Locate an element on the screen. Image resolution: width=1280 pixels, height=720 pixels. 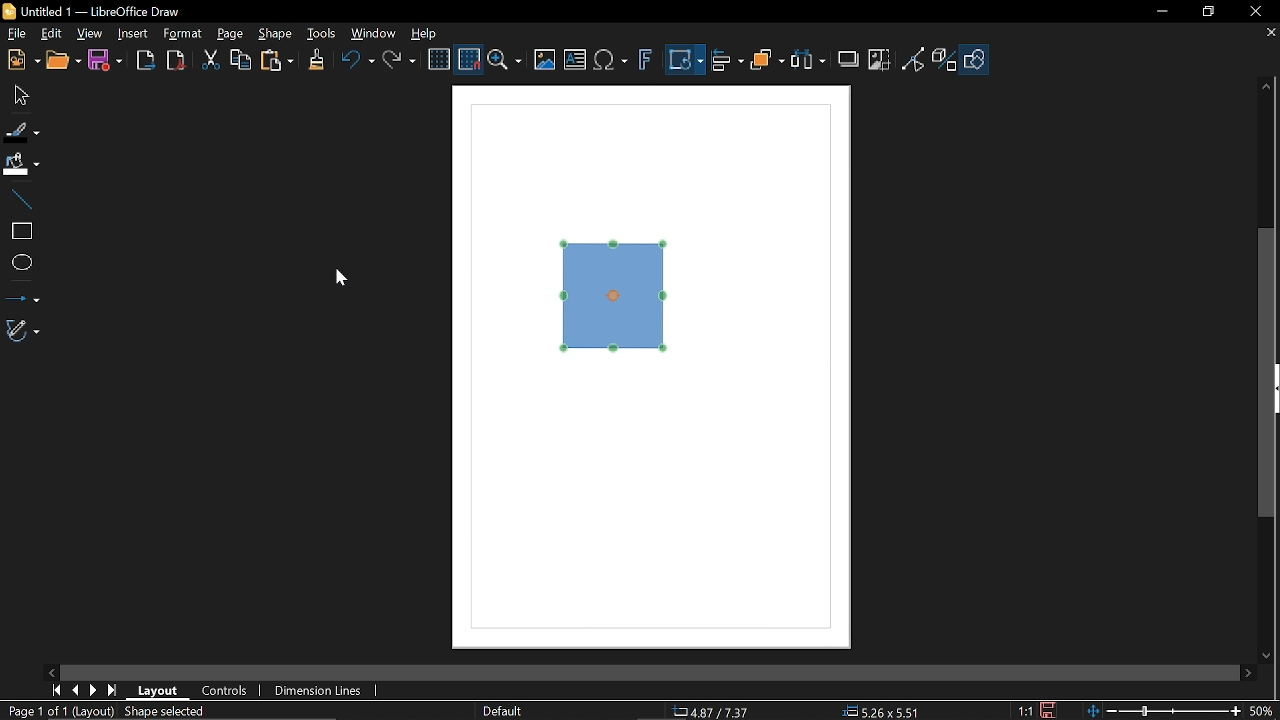
Format is located at coordinates (182, 34).